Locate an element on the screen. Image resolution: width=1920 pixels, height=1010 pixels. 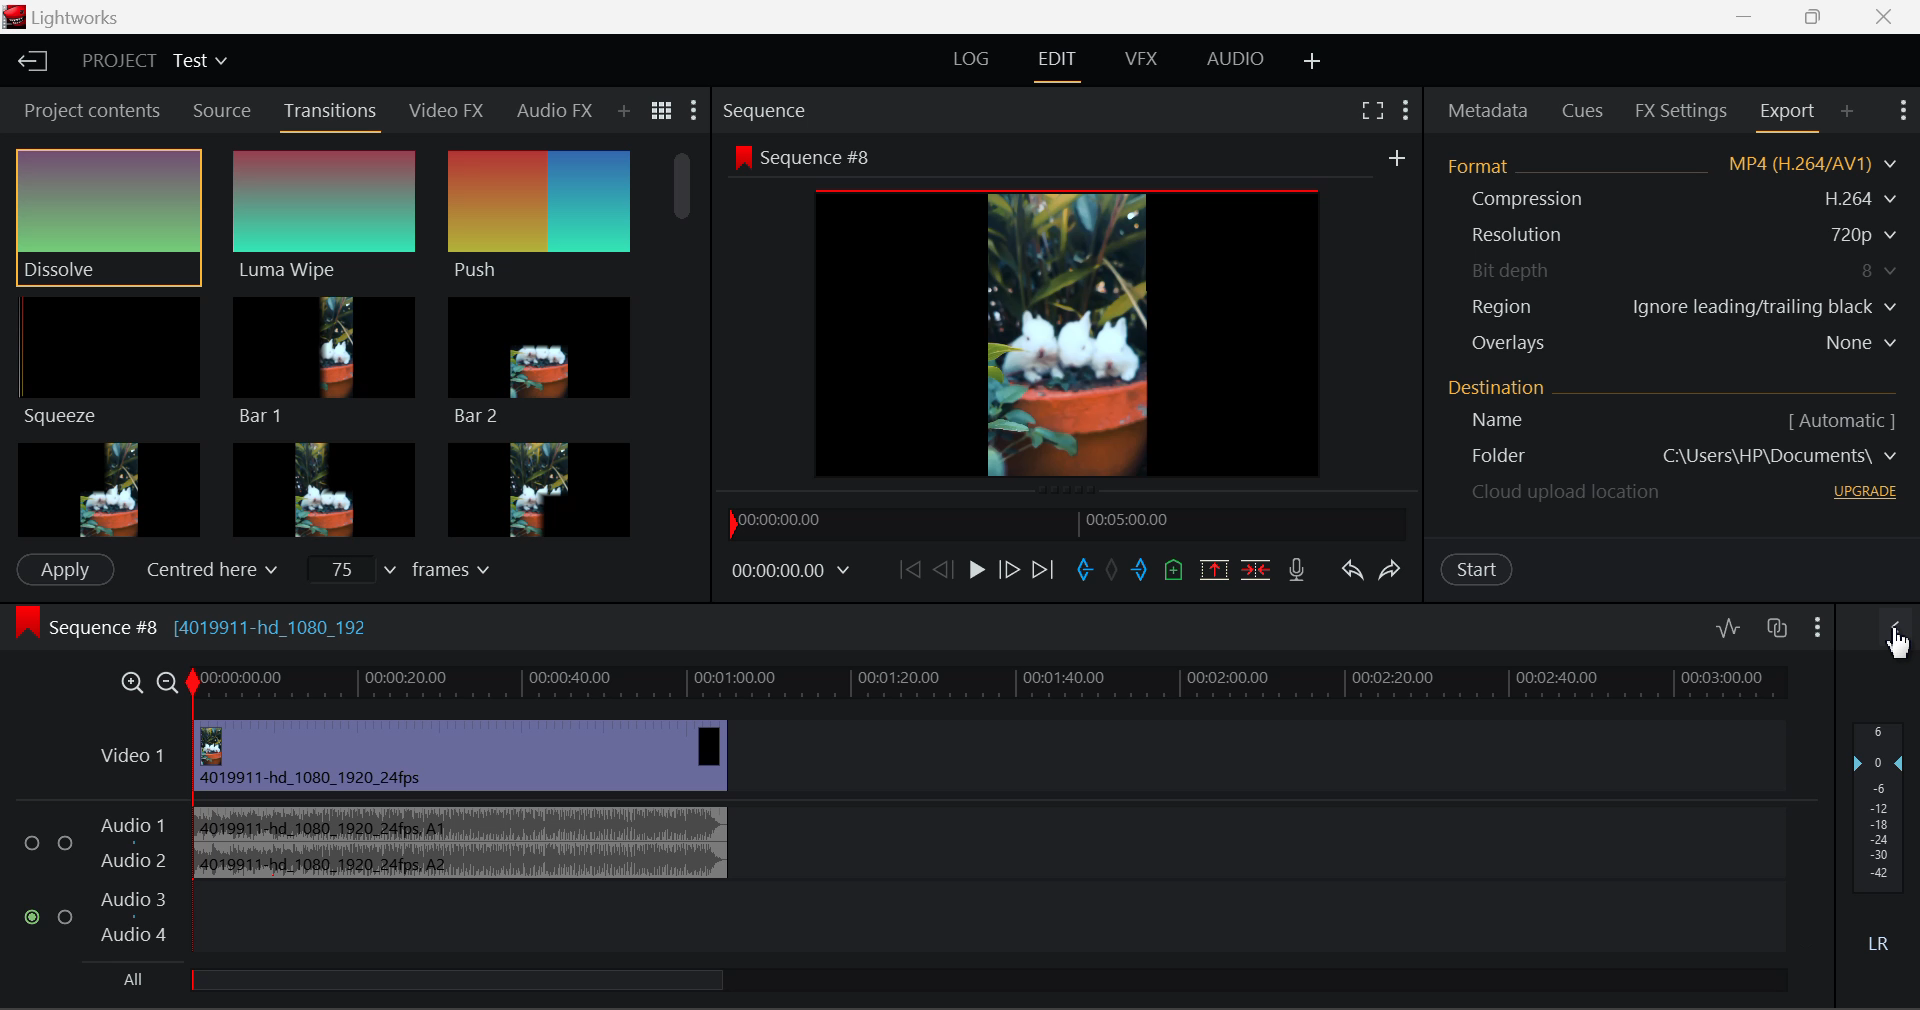
Timeline Zoom Out is located at coordinates (166, 684).